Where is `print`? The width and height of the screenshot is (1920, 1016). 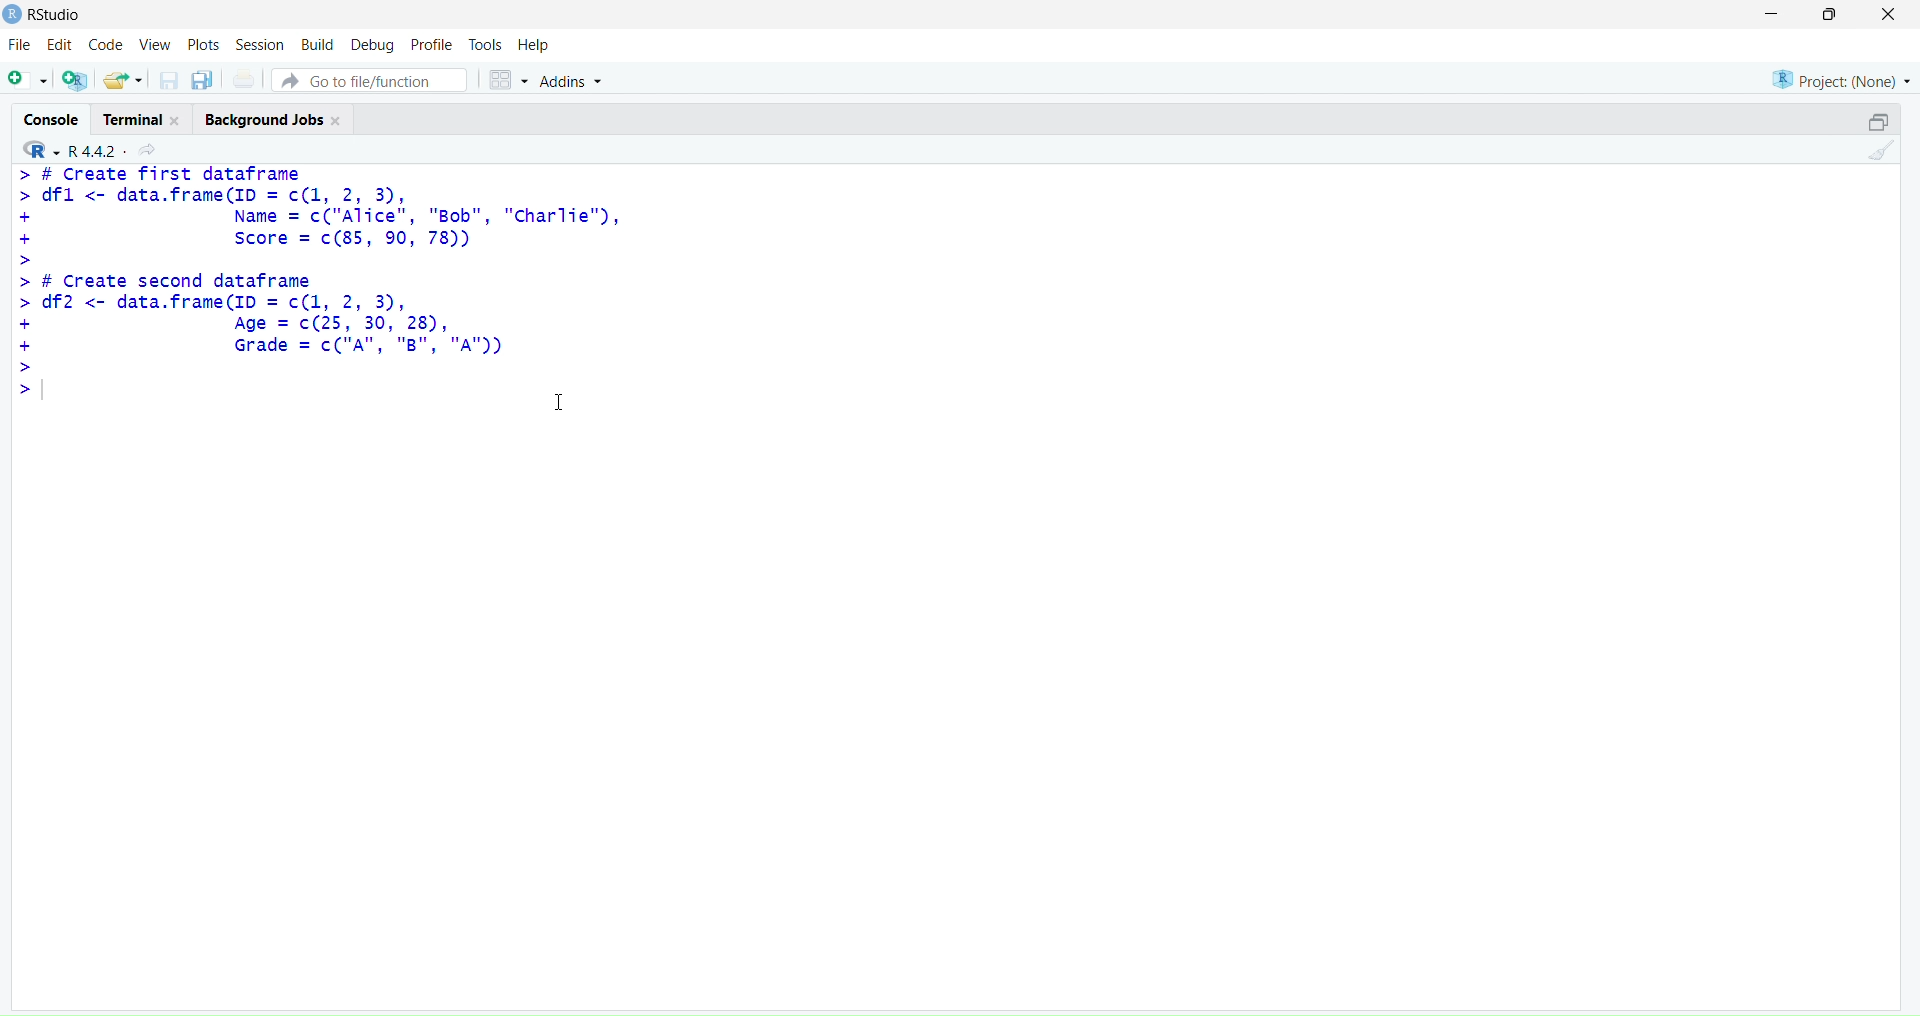
print is located at coordinates (243, 80).